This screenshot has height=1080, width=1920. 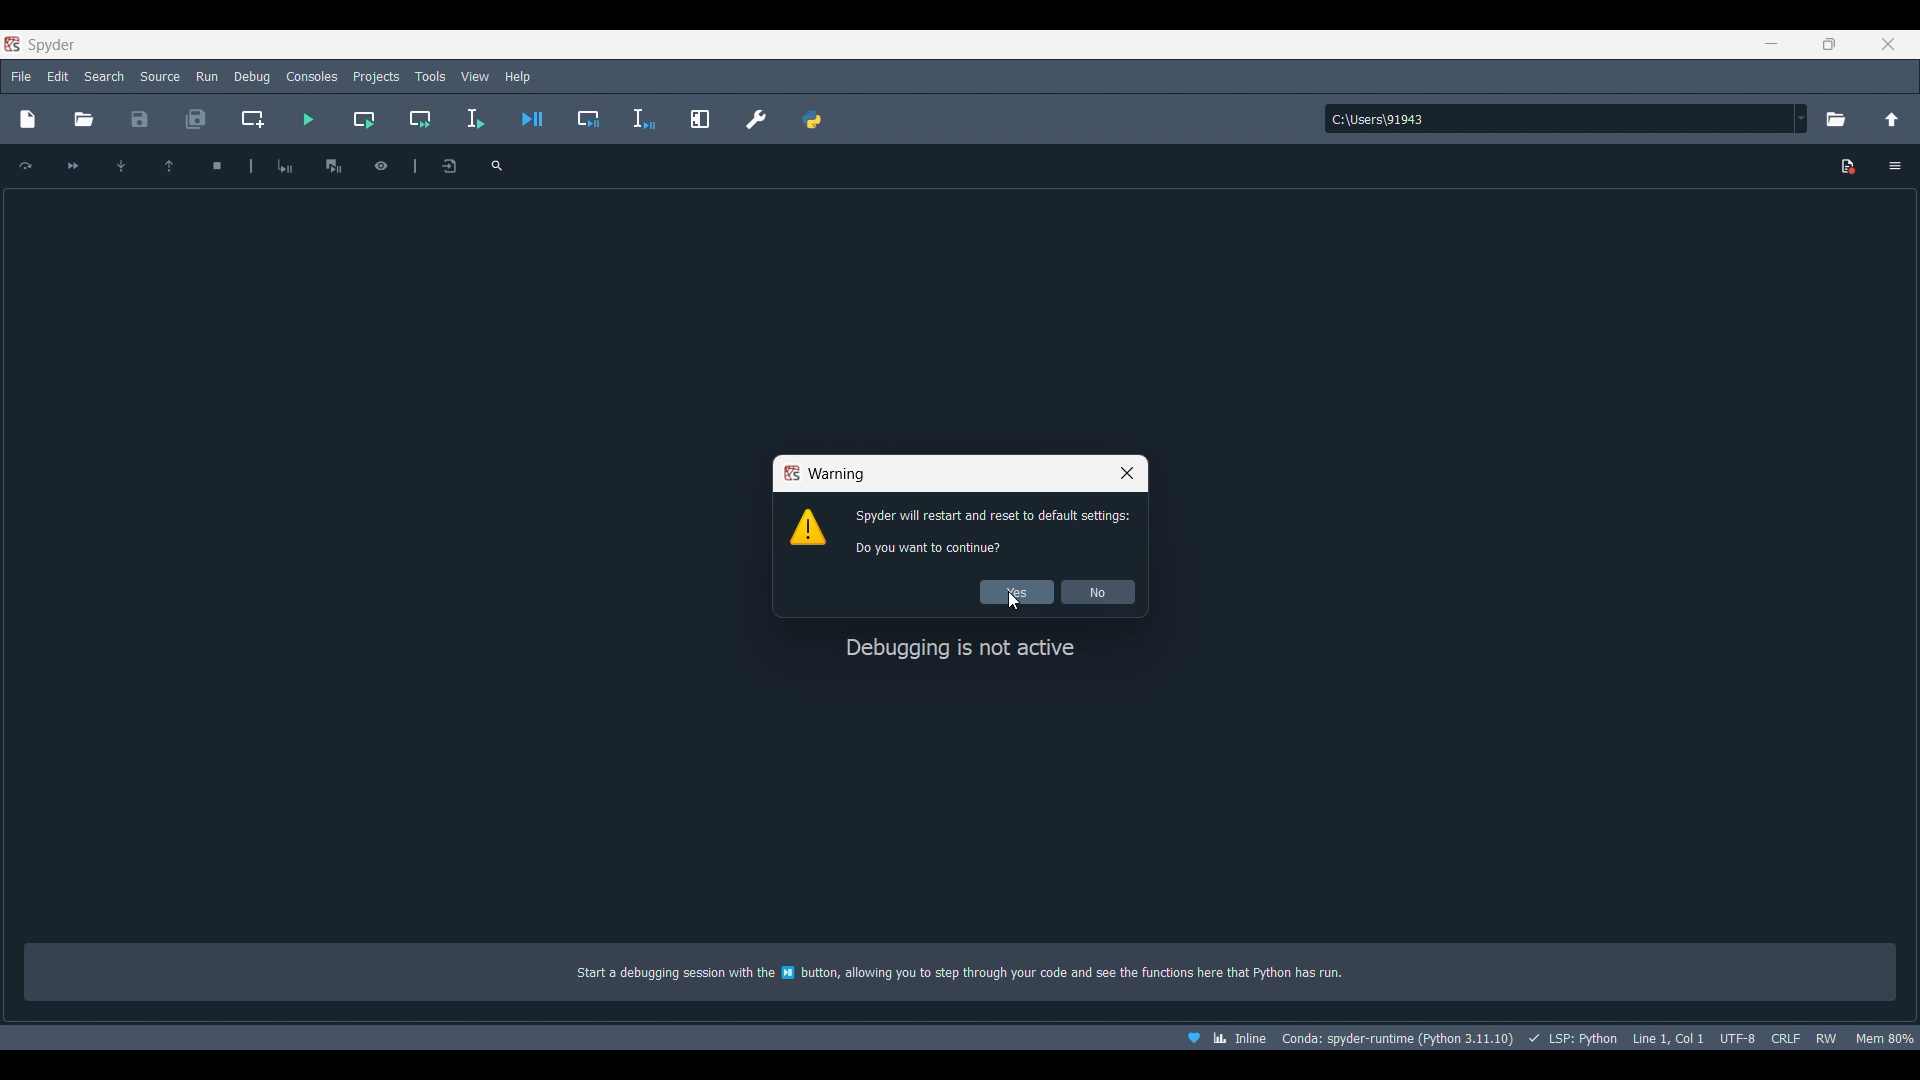 I want to click on save variable, so click(x=448, y=167).